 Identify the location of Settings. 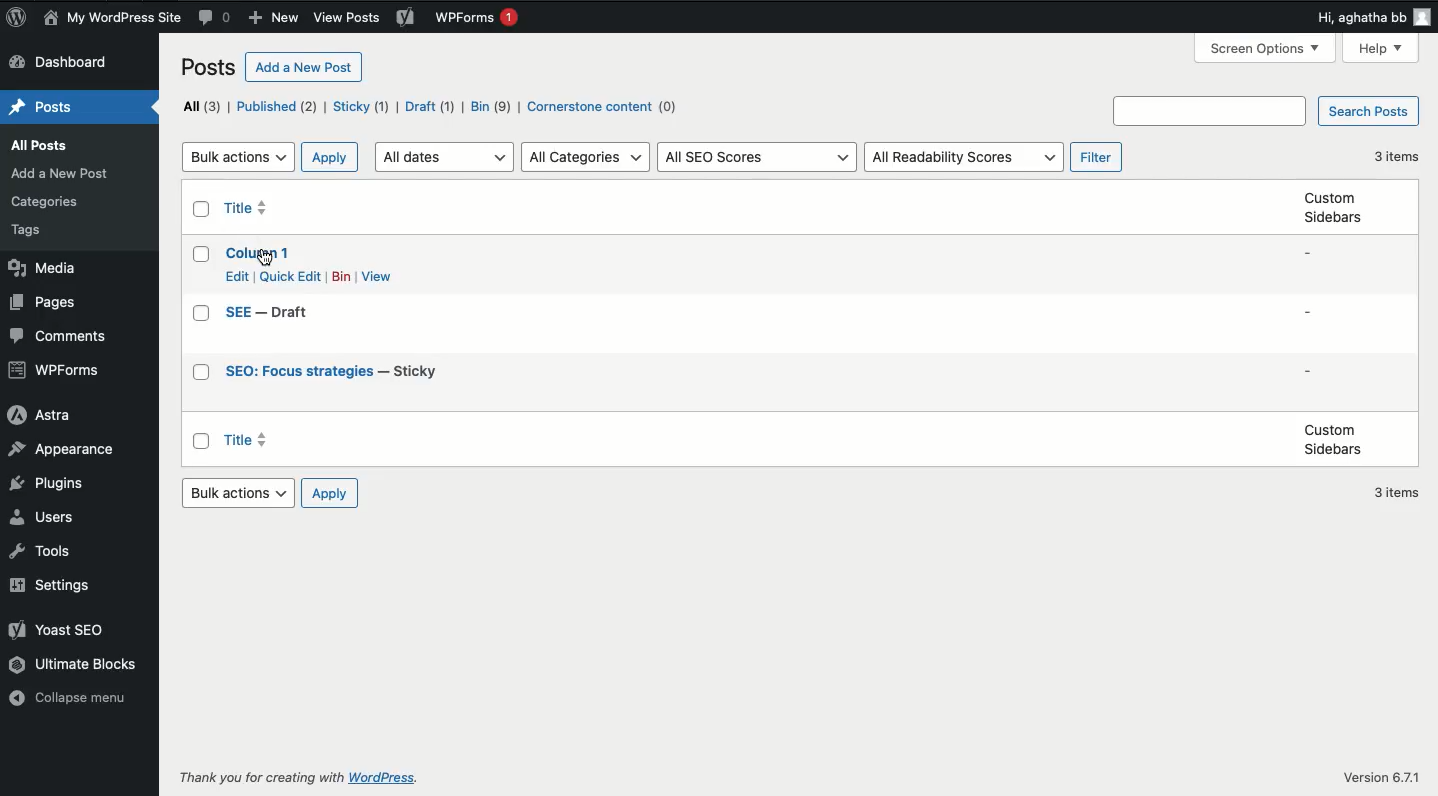
(49, 584).